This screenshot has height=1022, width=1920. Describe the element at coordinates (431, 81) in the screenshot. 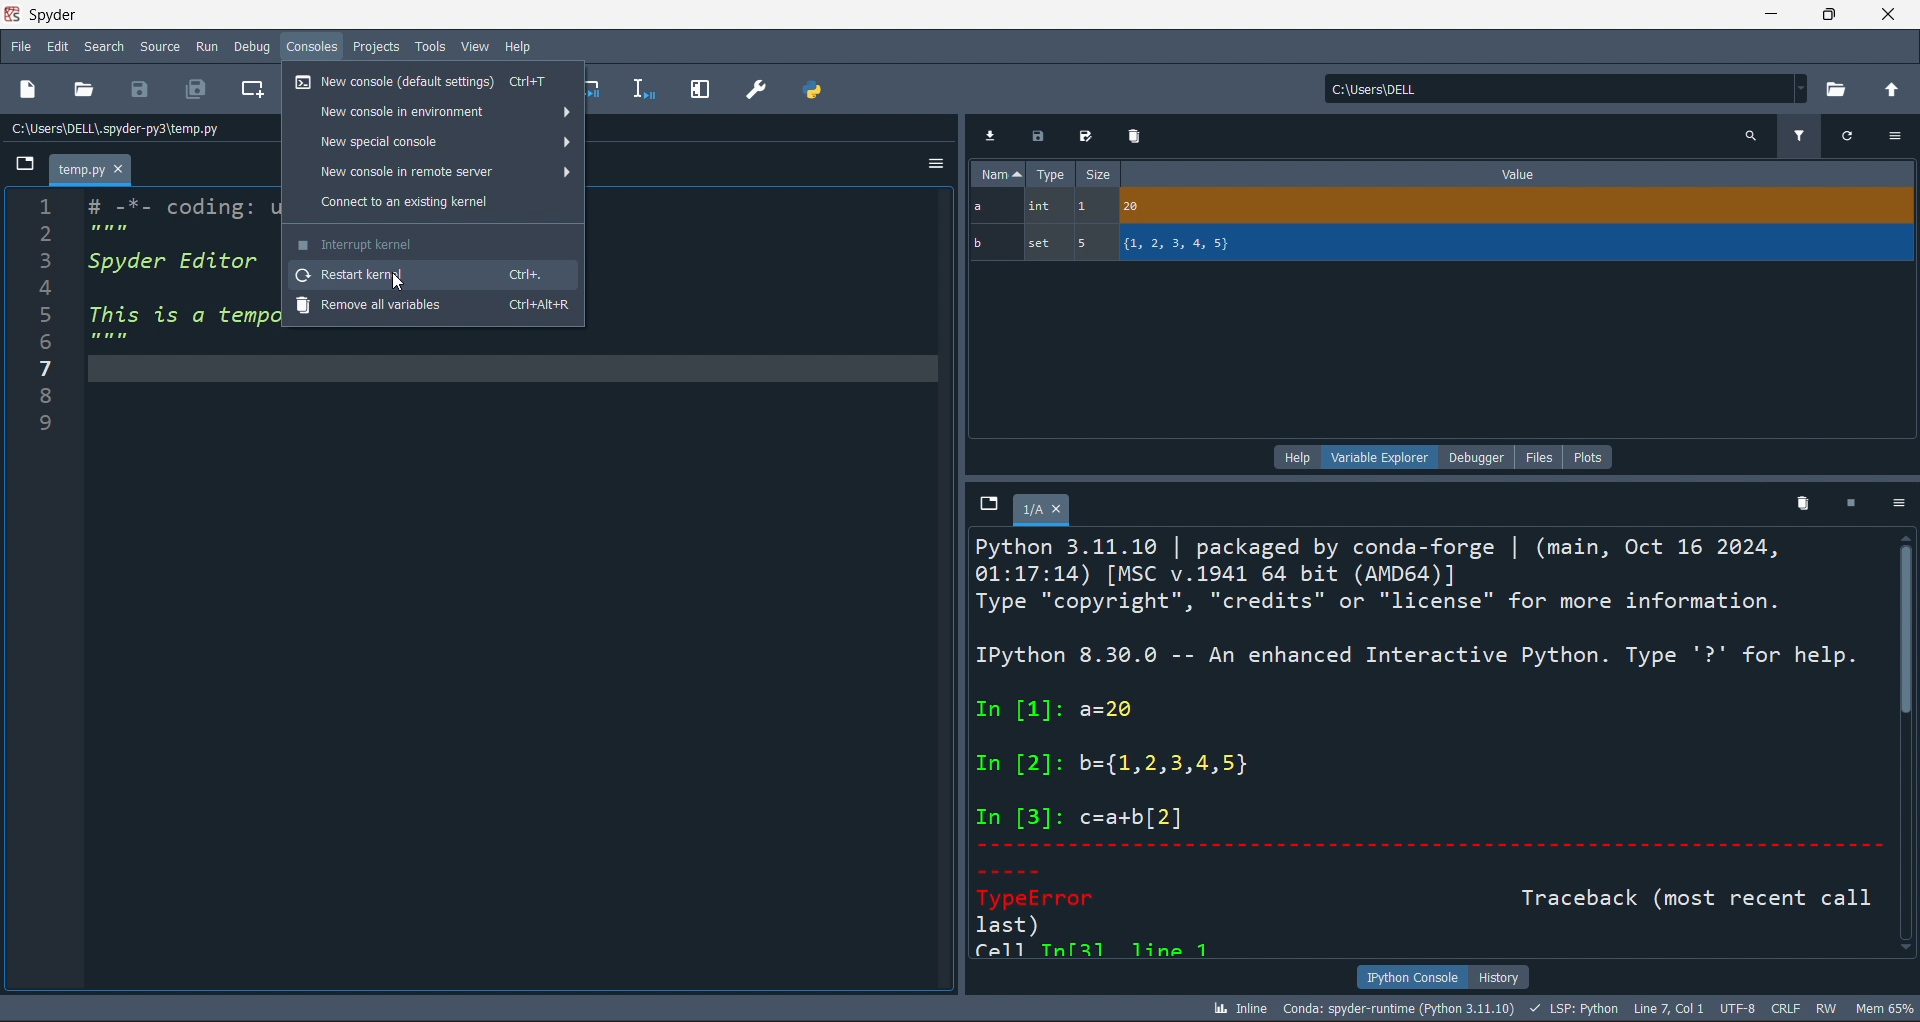

I see `new console (default settings)` at that location.